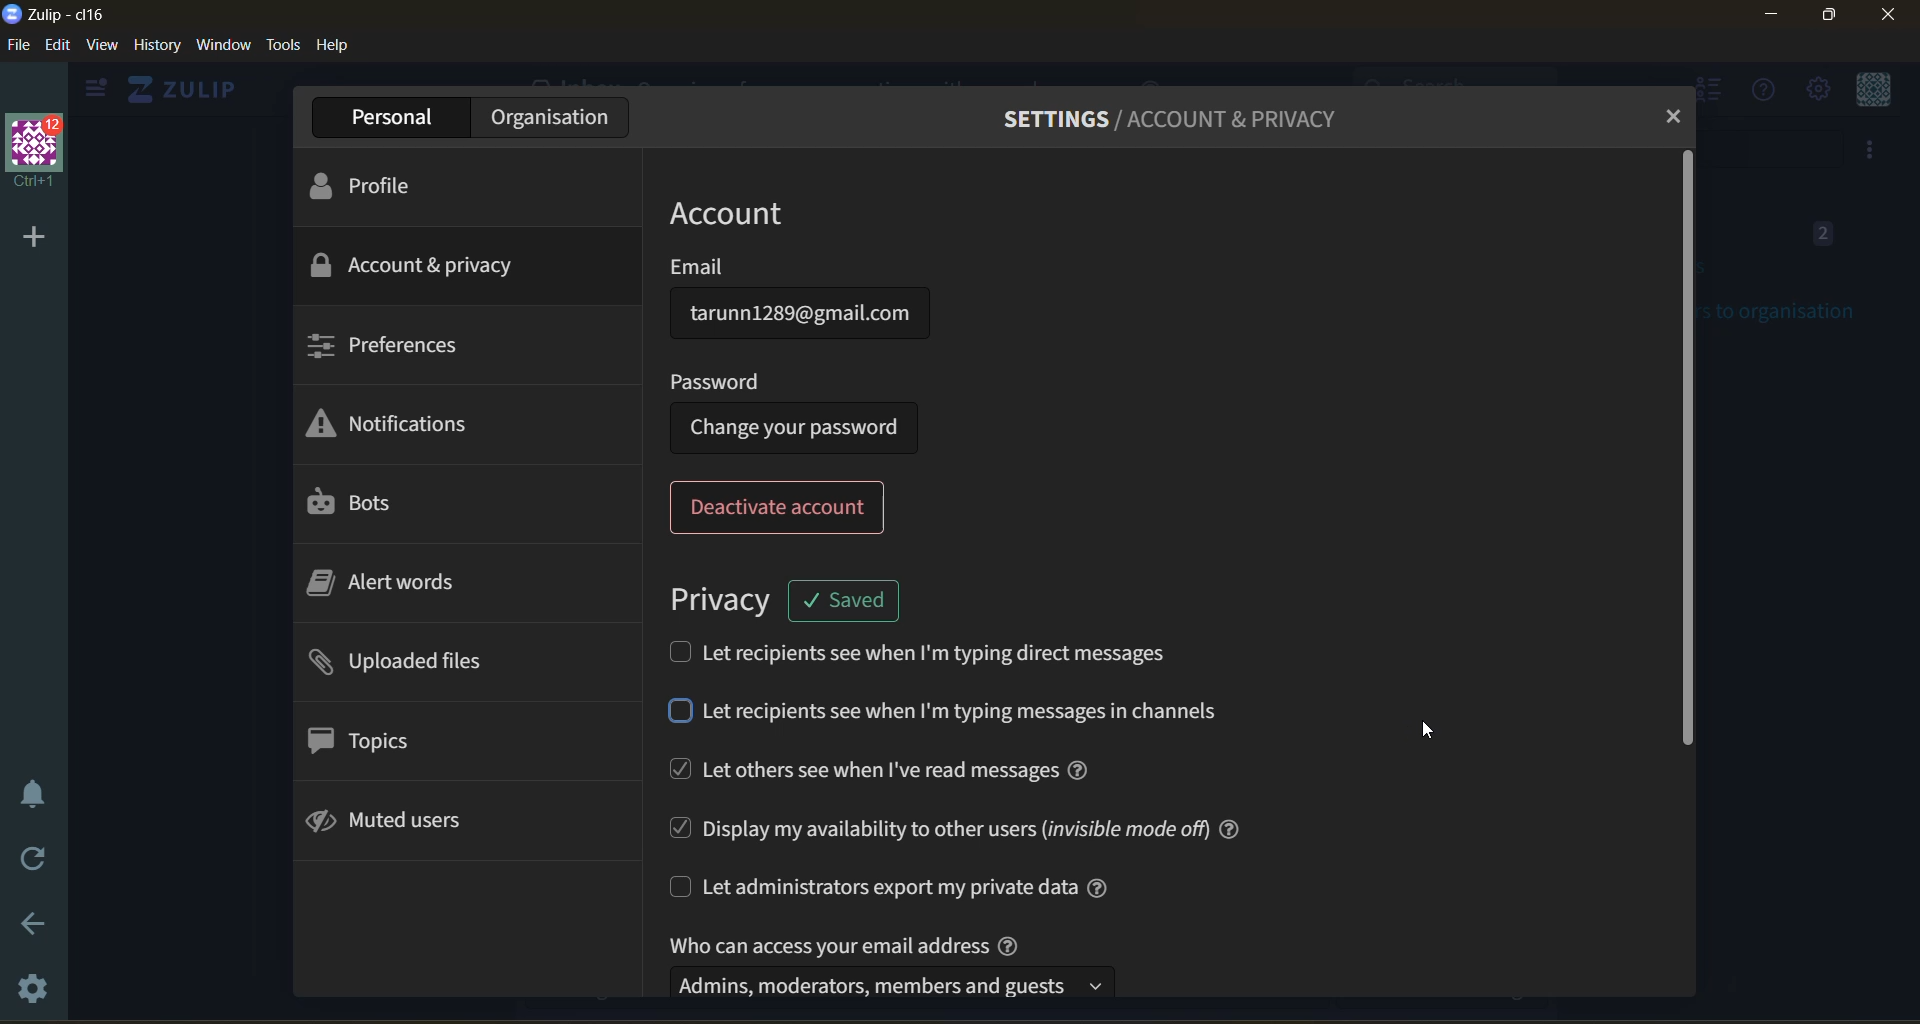 Image resolution: width=1920 pixels, height=1024 pixels. Describe the element at coordinates (383, 342) in the screenshot. I see `preferences` at that location.